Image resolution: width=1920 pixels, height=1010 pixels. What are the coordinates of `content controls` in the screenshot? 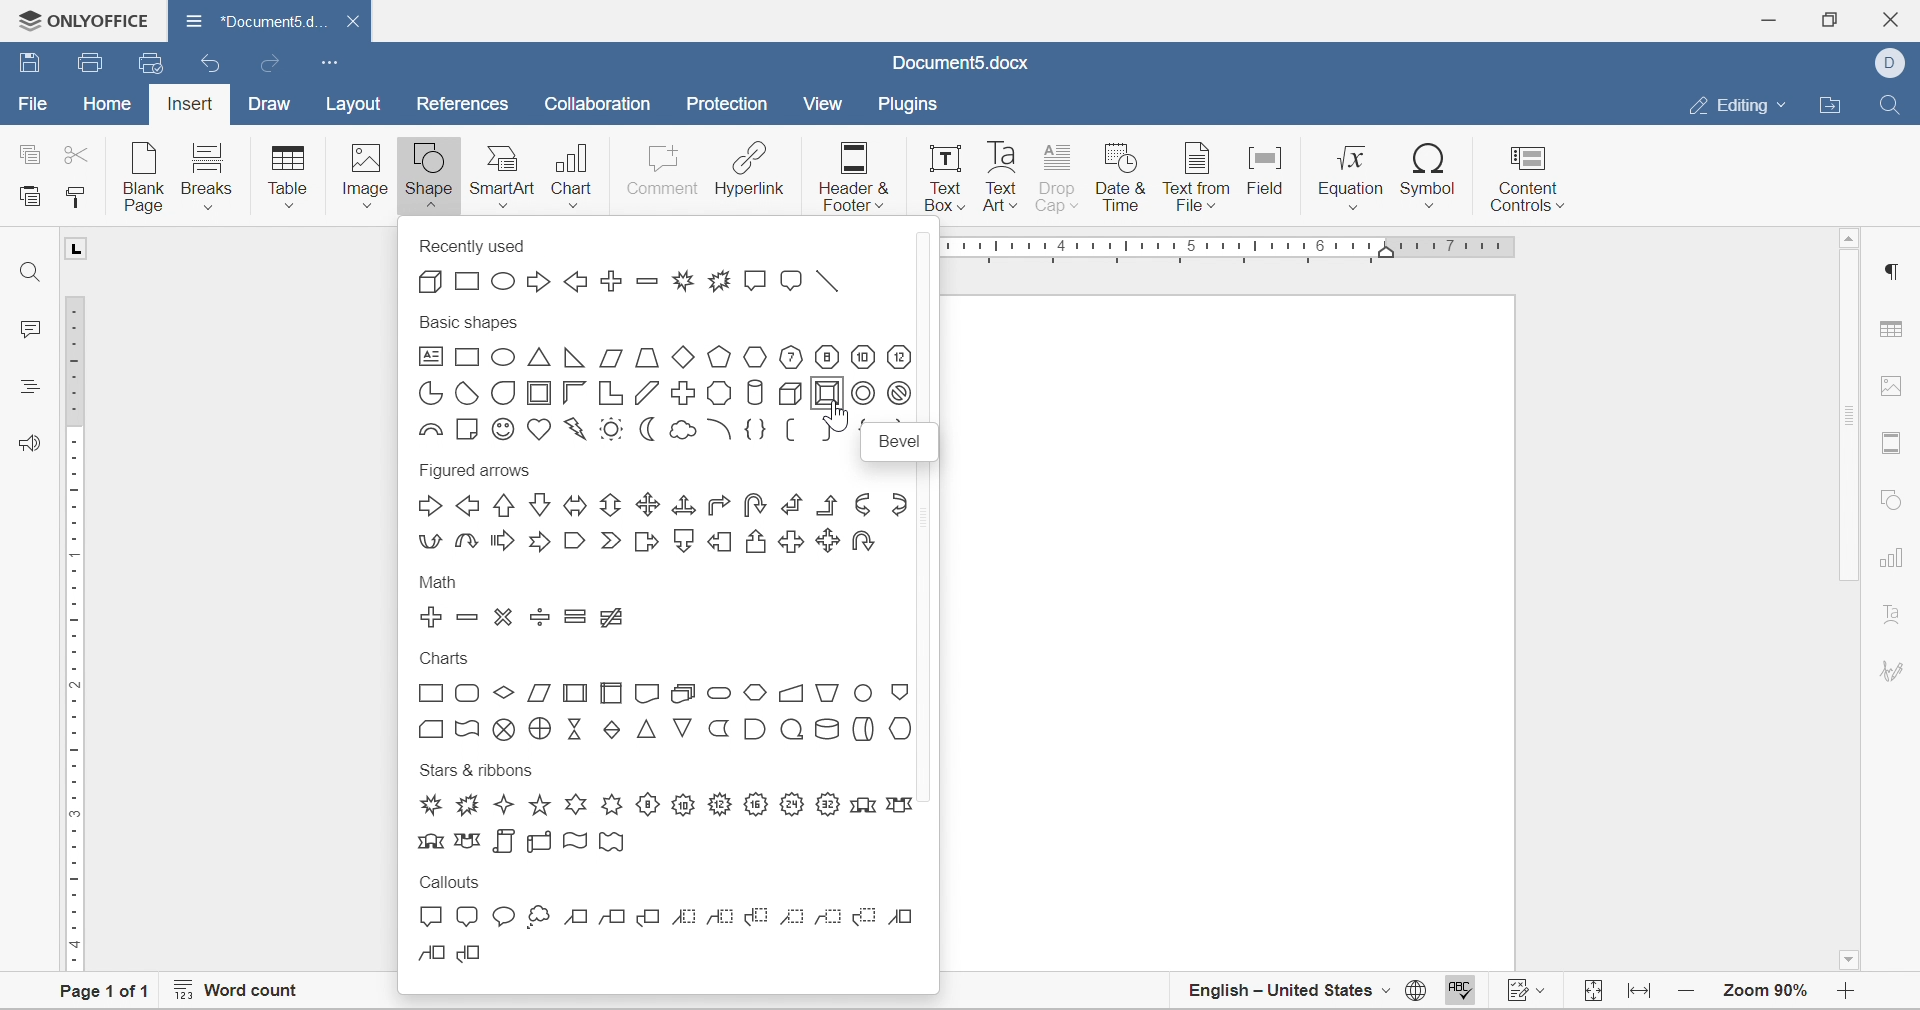 It's located at (1528, 178).